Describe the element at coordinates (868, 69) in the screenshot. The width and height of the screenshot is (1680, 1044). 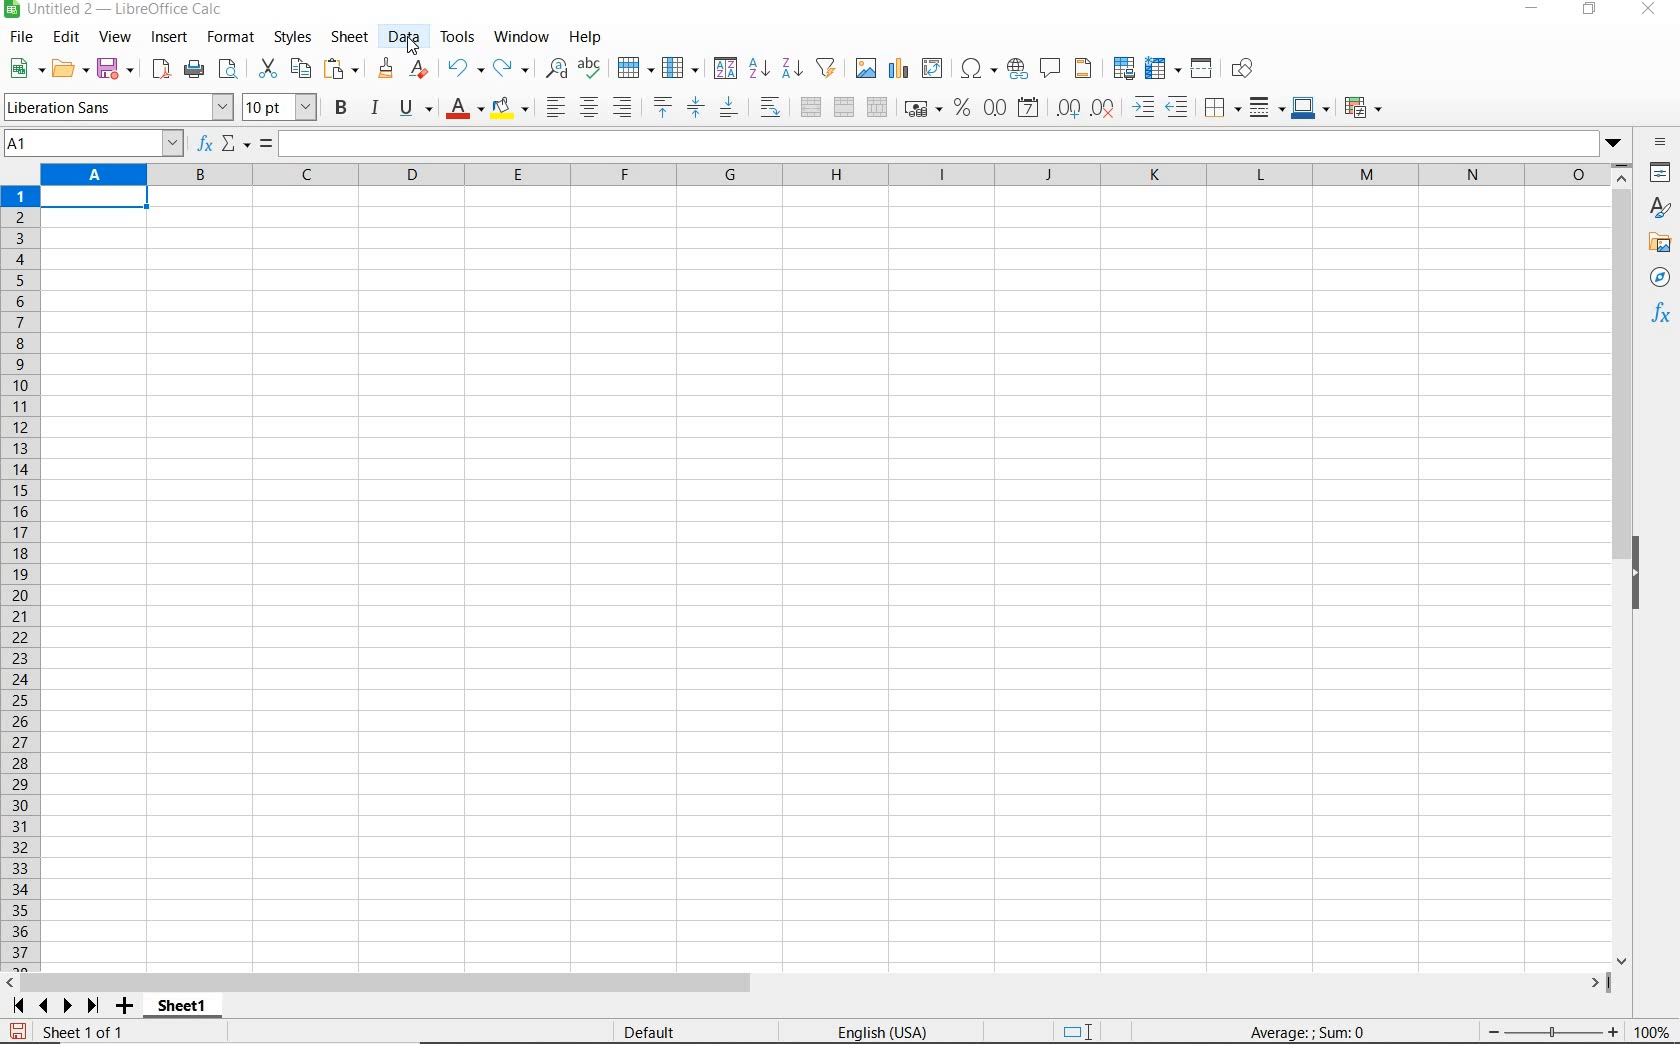
I see `insert image` at that location.